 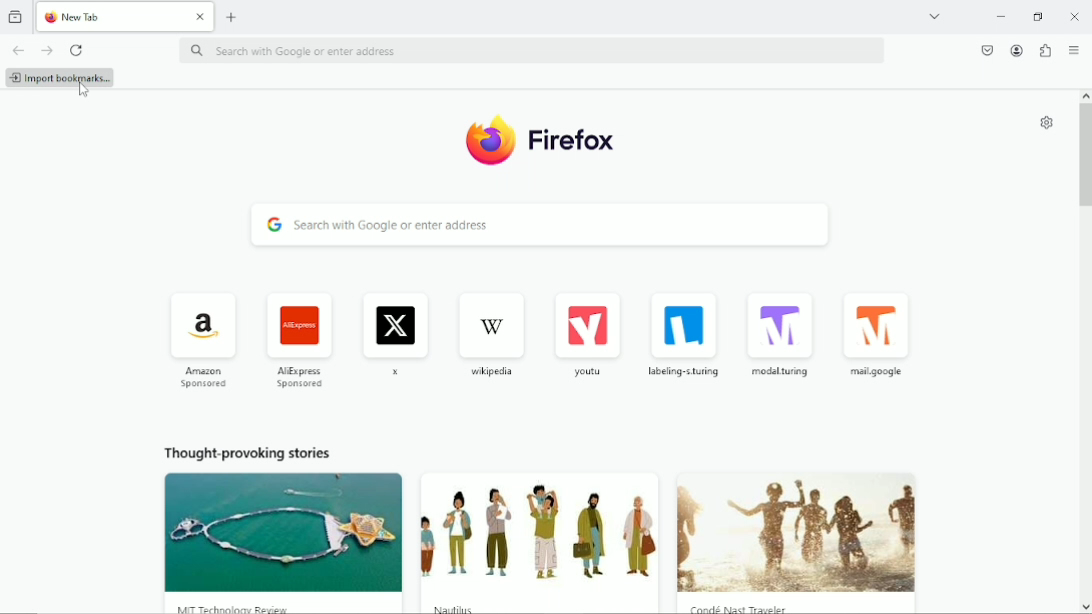 I want to click on current tab, so click(x=109, y=16).